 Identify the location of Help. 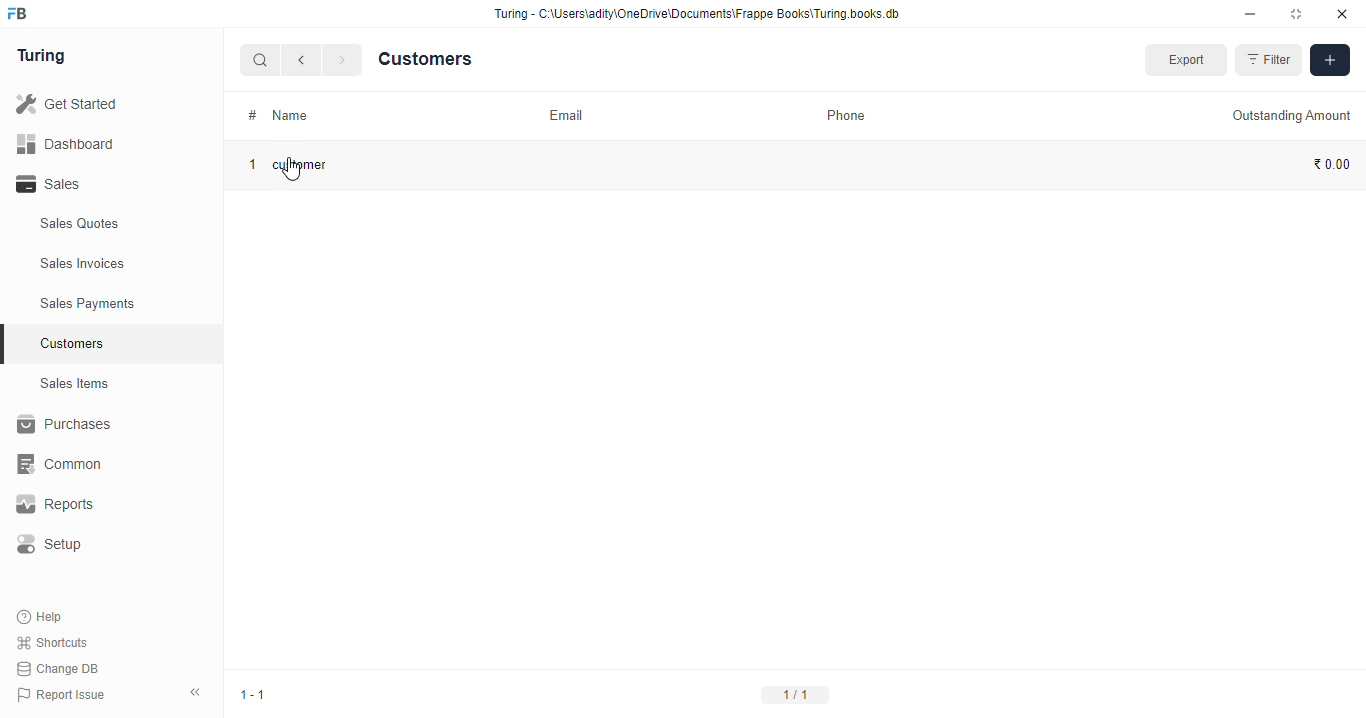
(42, 618).